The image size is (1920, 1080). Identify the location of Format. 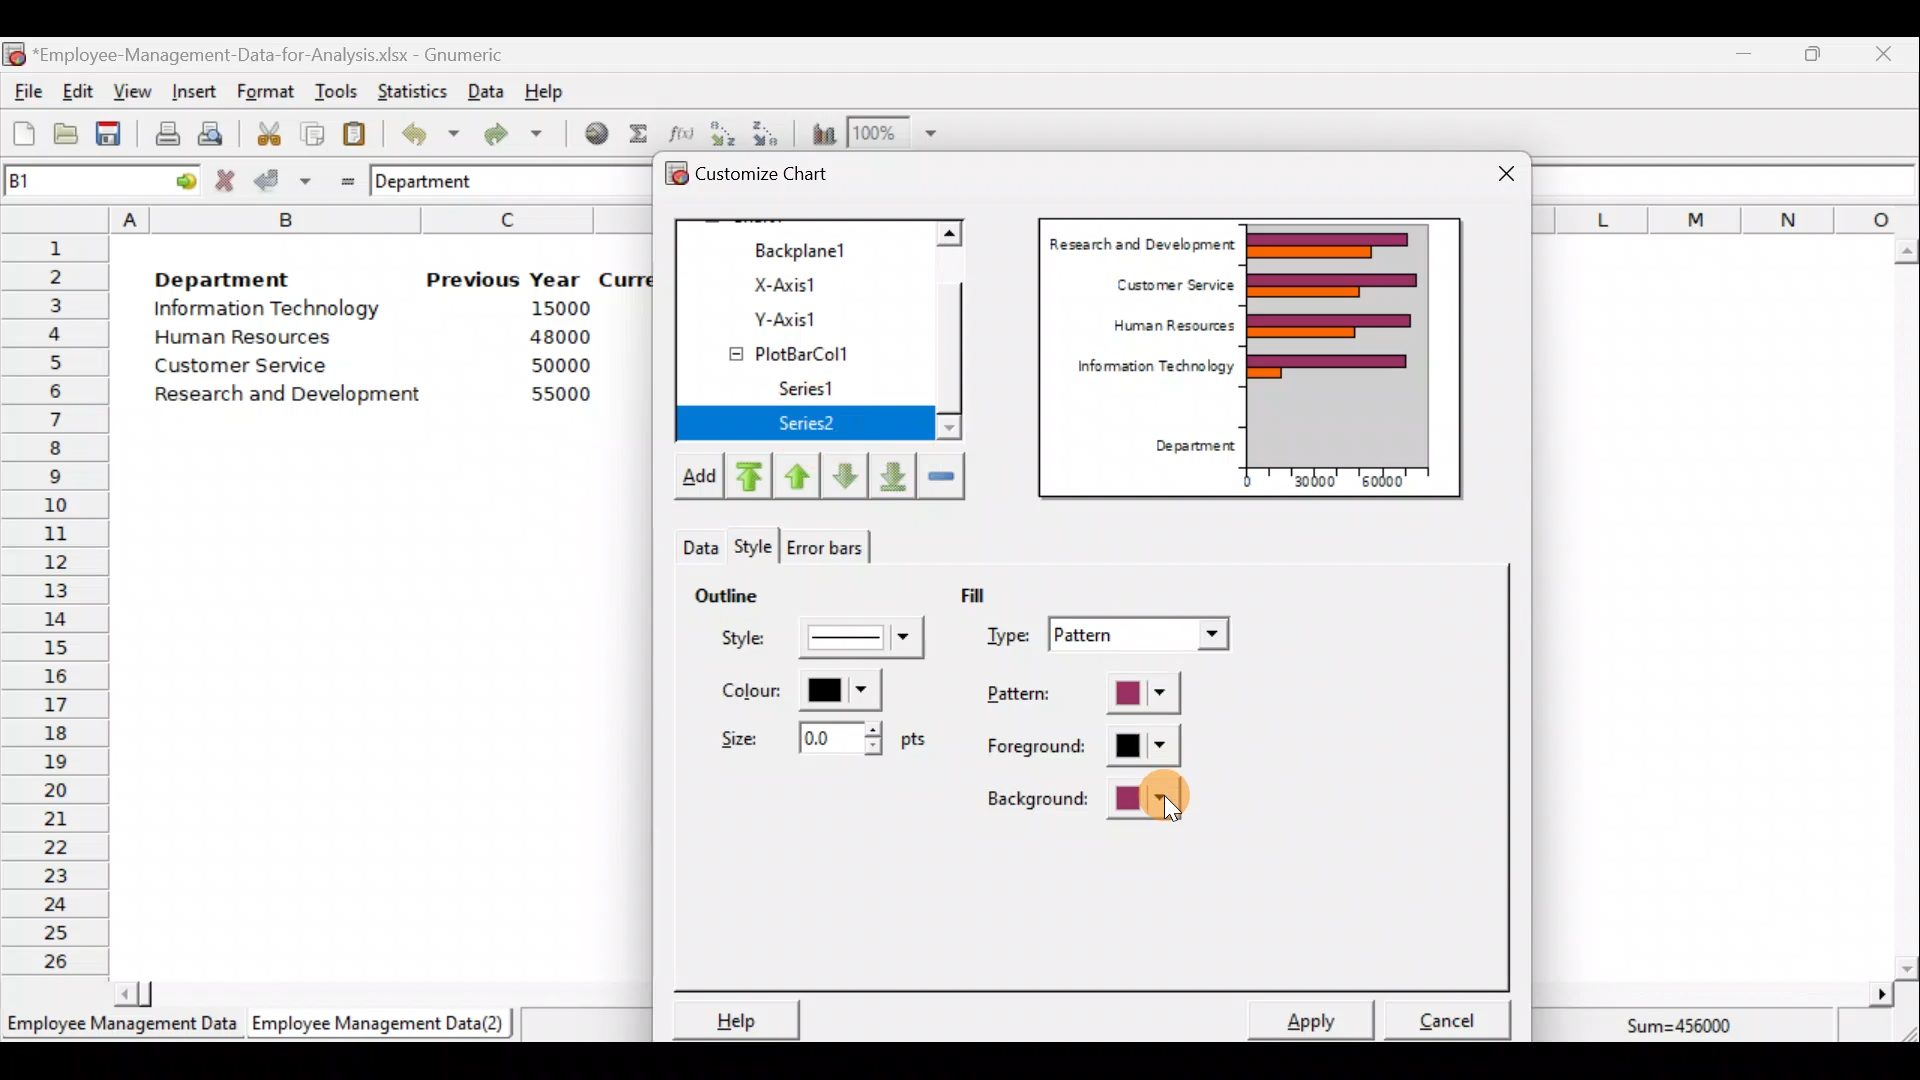
(265, 93).